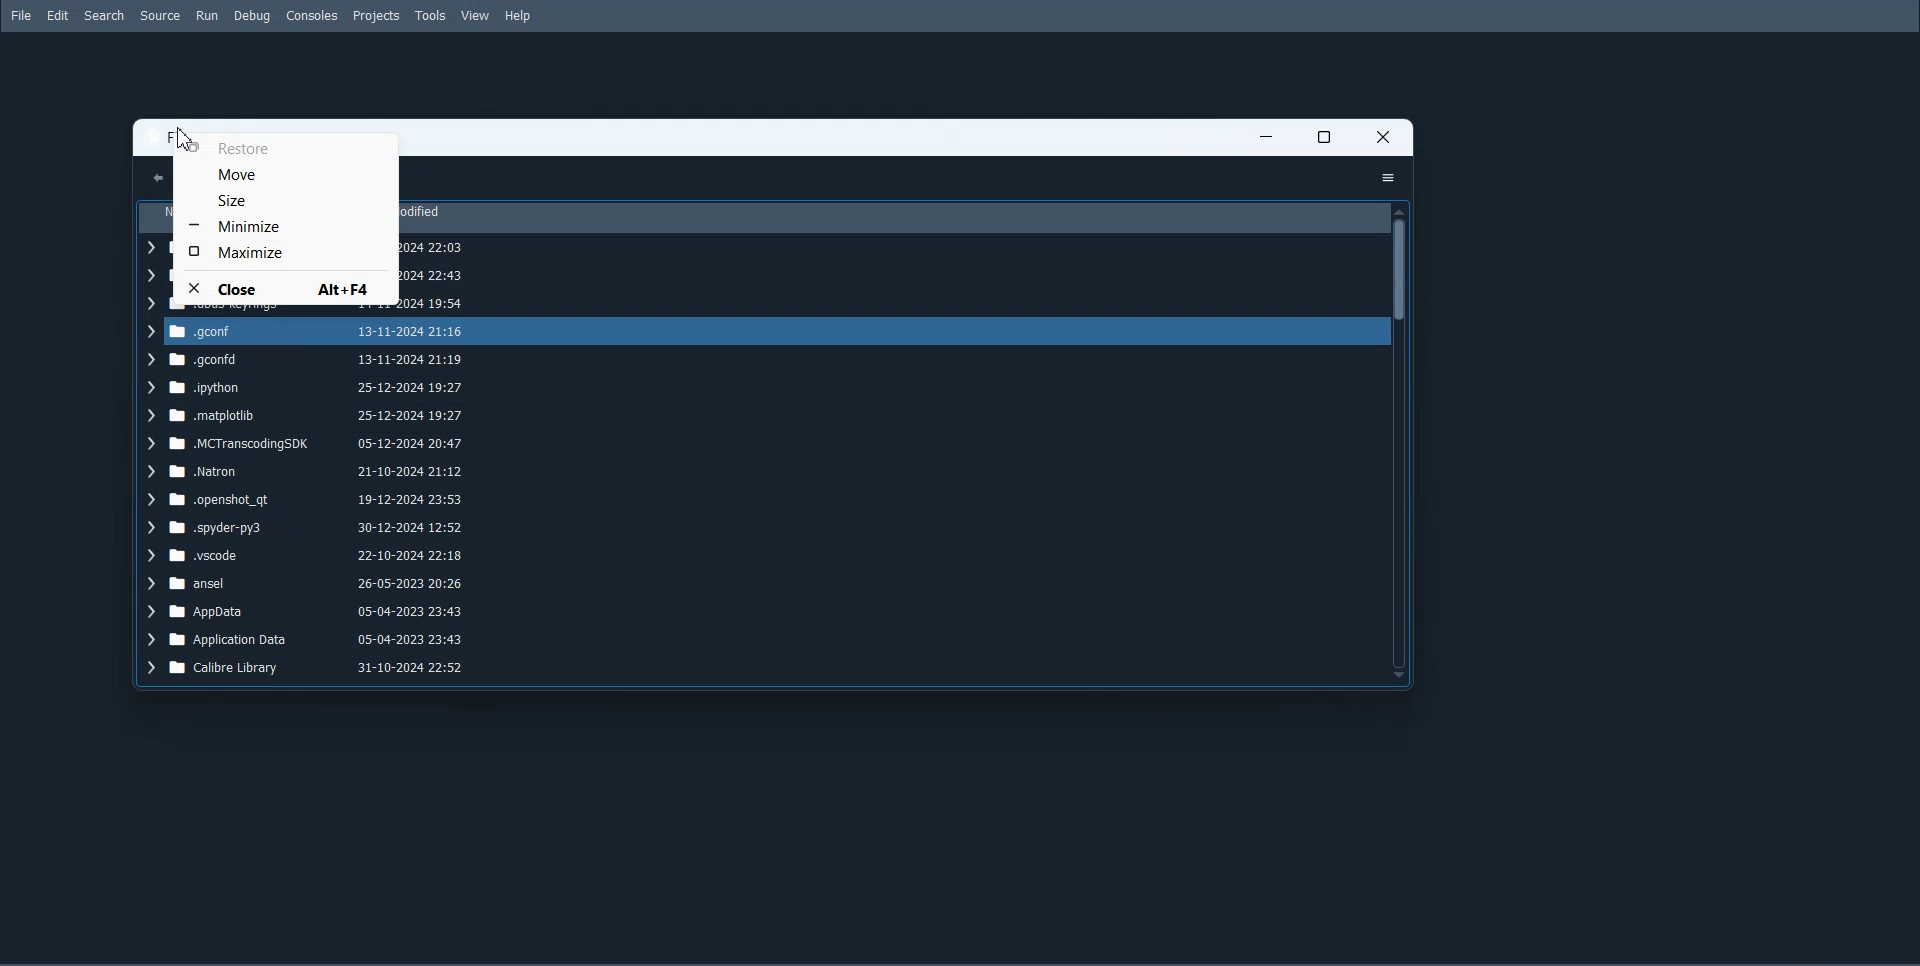 The image size is (1920, 966). I want to click on -openshot_qt 19-12-2024 23:53, so click(303, 502).